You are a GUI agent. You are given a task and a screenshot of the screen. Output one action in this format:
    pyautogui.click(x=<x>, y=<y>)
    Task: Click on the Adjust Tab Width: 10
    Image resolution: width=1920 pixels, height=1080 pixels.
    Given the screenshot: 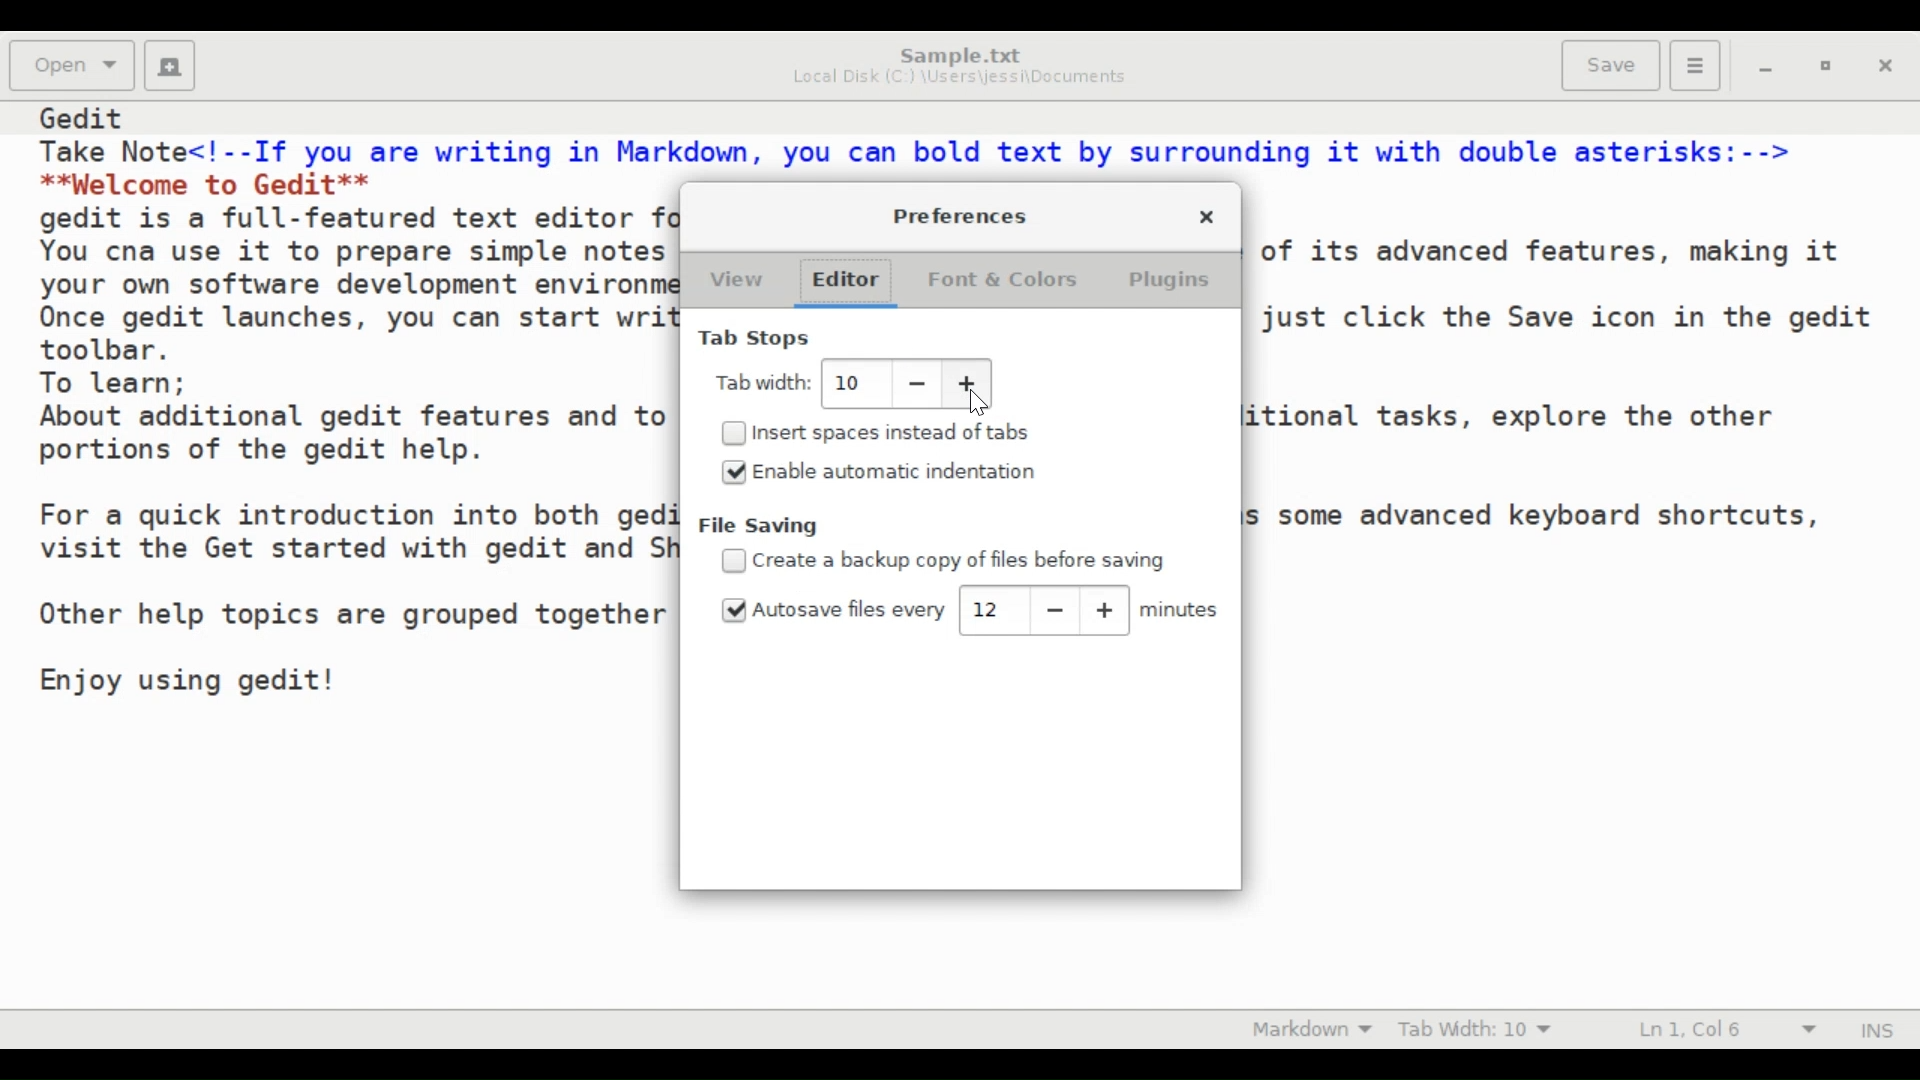 What is the action you would take?
    pyautogui.click(x=850, y=382)
    